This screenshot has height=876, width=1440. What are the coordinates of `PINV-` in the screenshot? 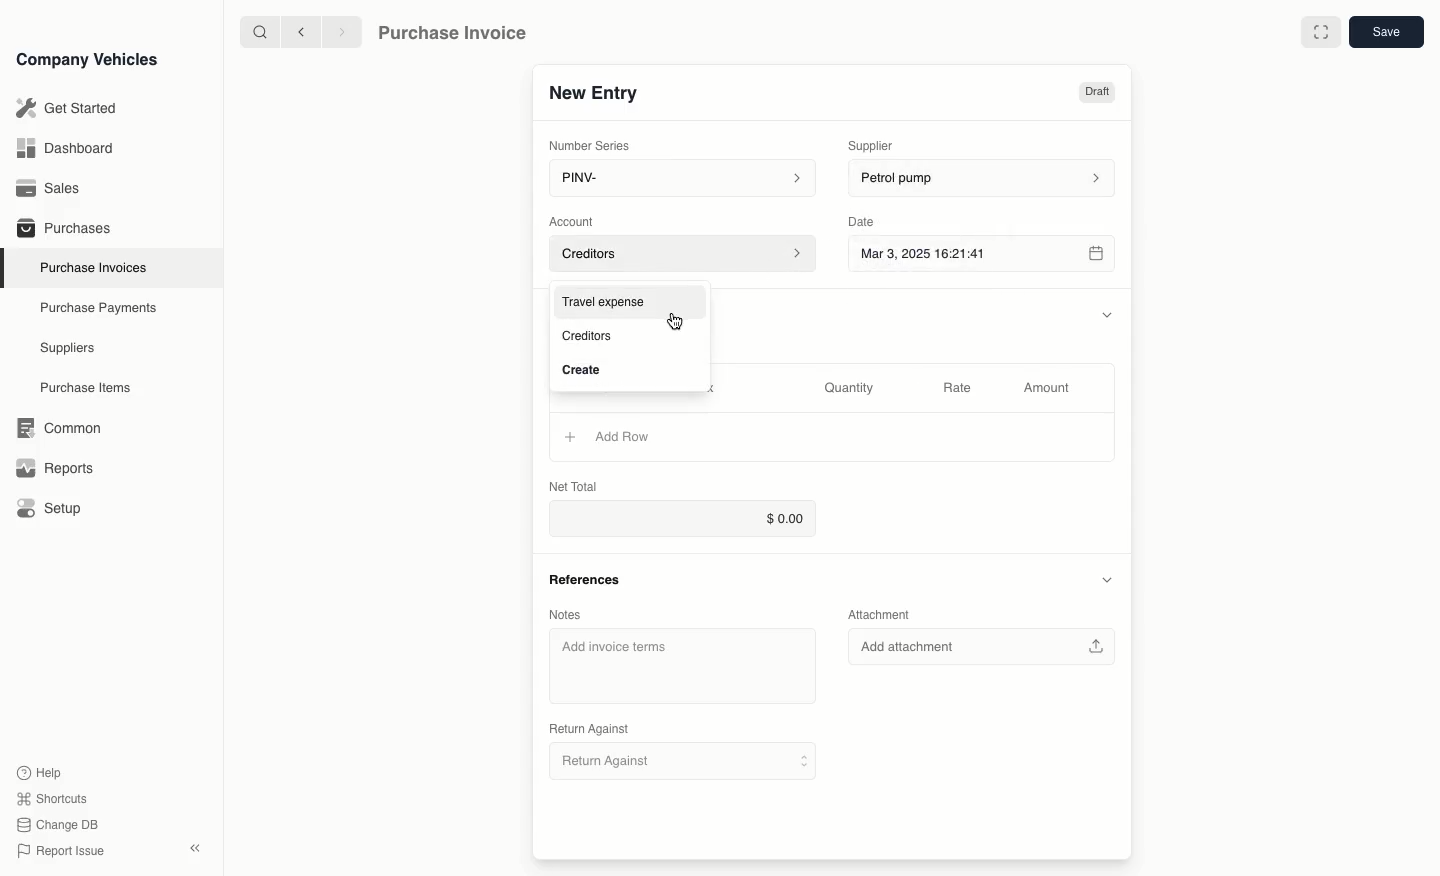 It's located at (676, 180).